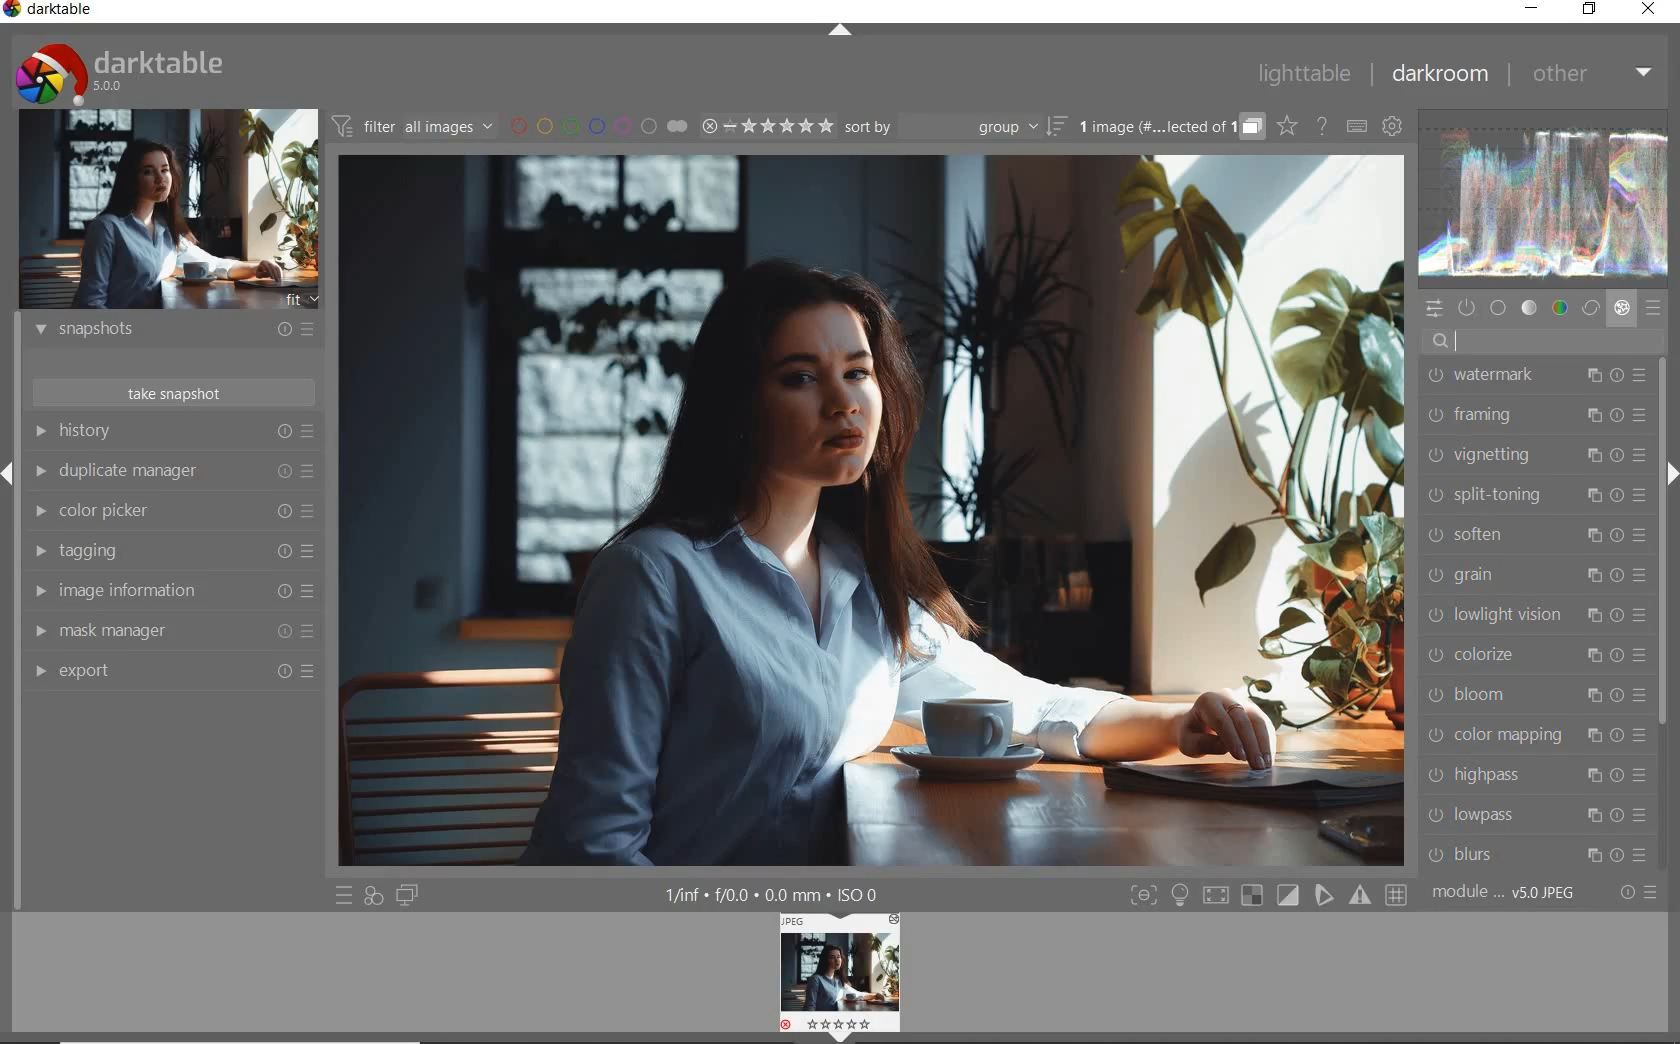  I want to click on base, so click(1499, 308).